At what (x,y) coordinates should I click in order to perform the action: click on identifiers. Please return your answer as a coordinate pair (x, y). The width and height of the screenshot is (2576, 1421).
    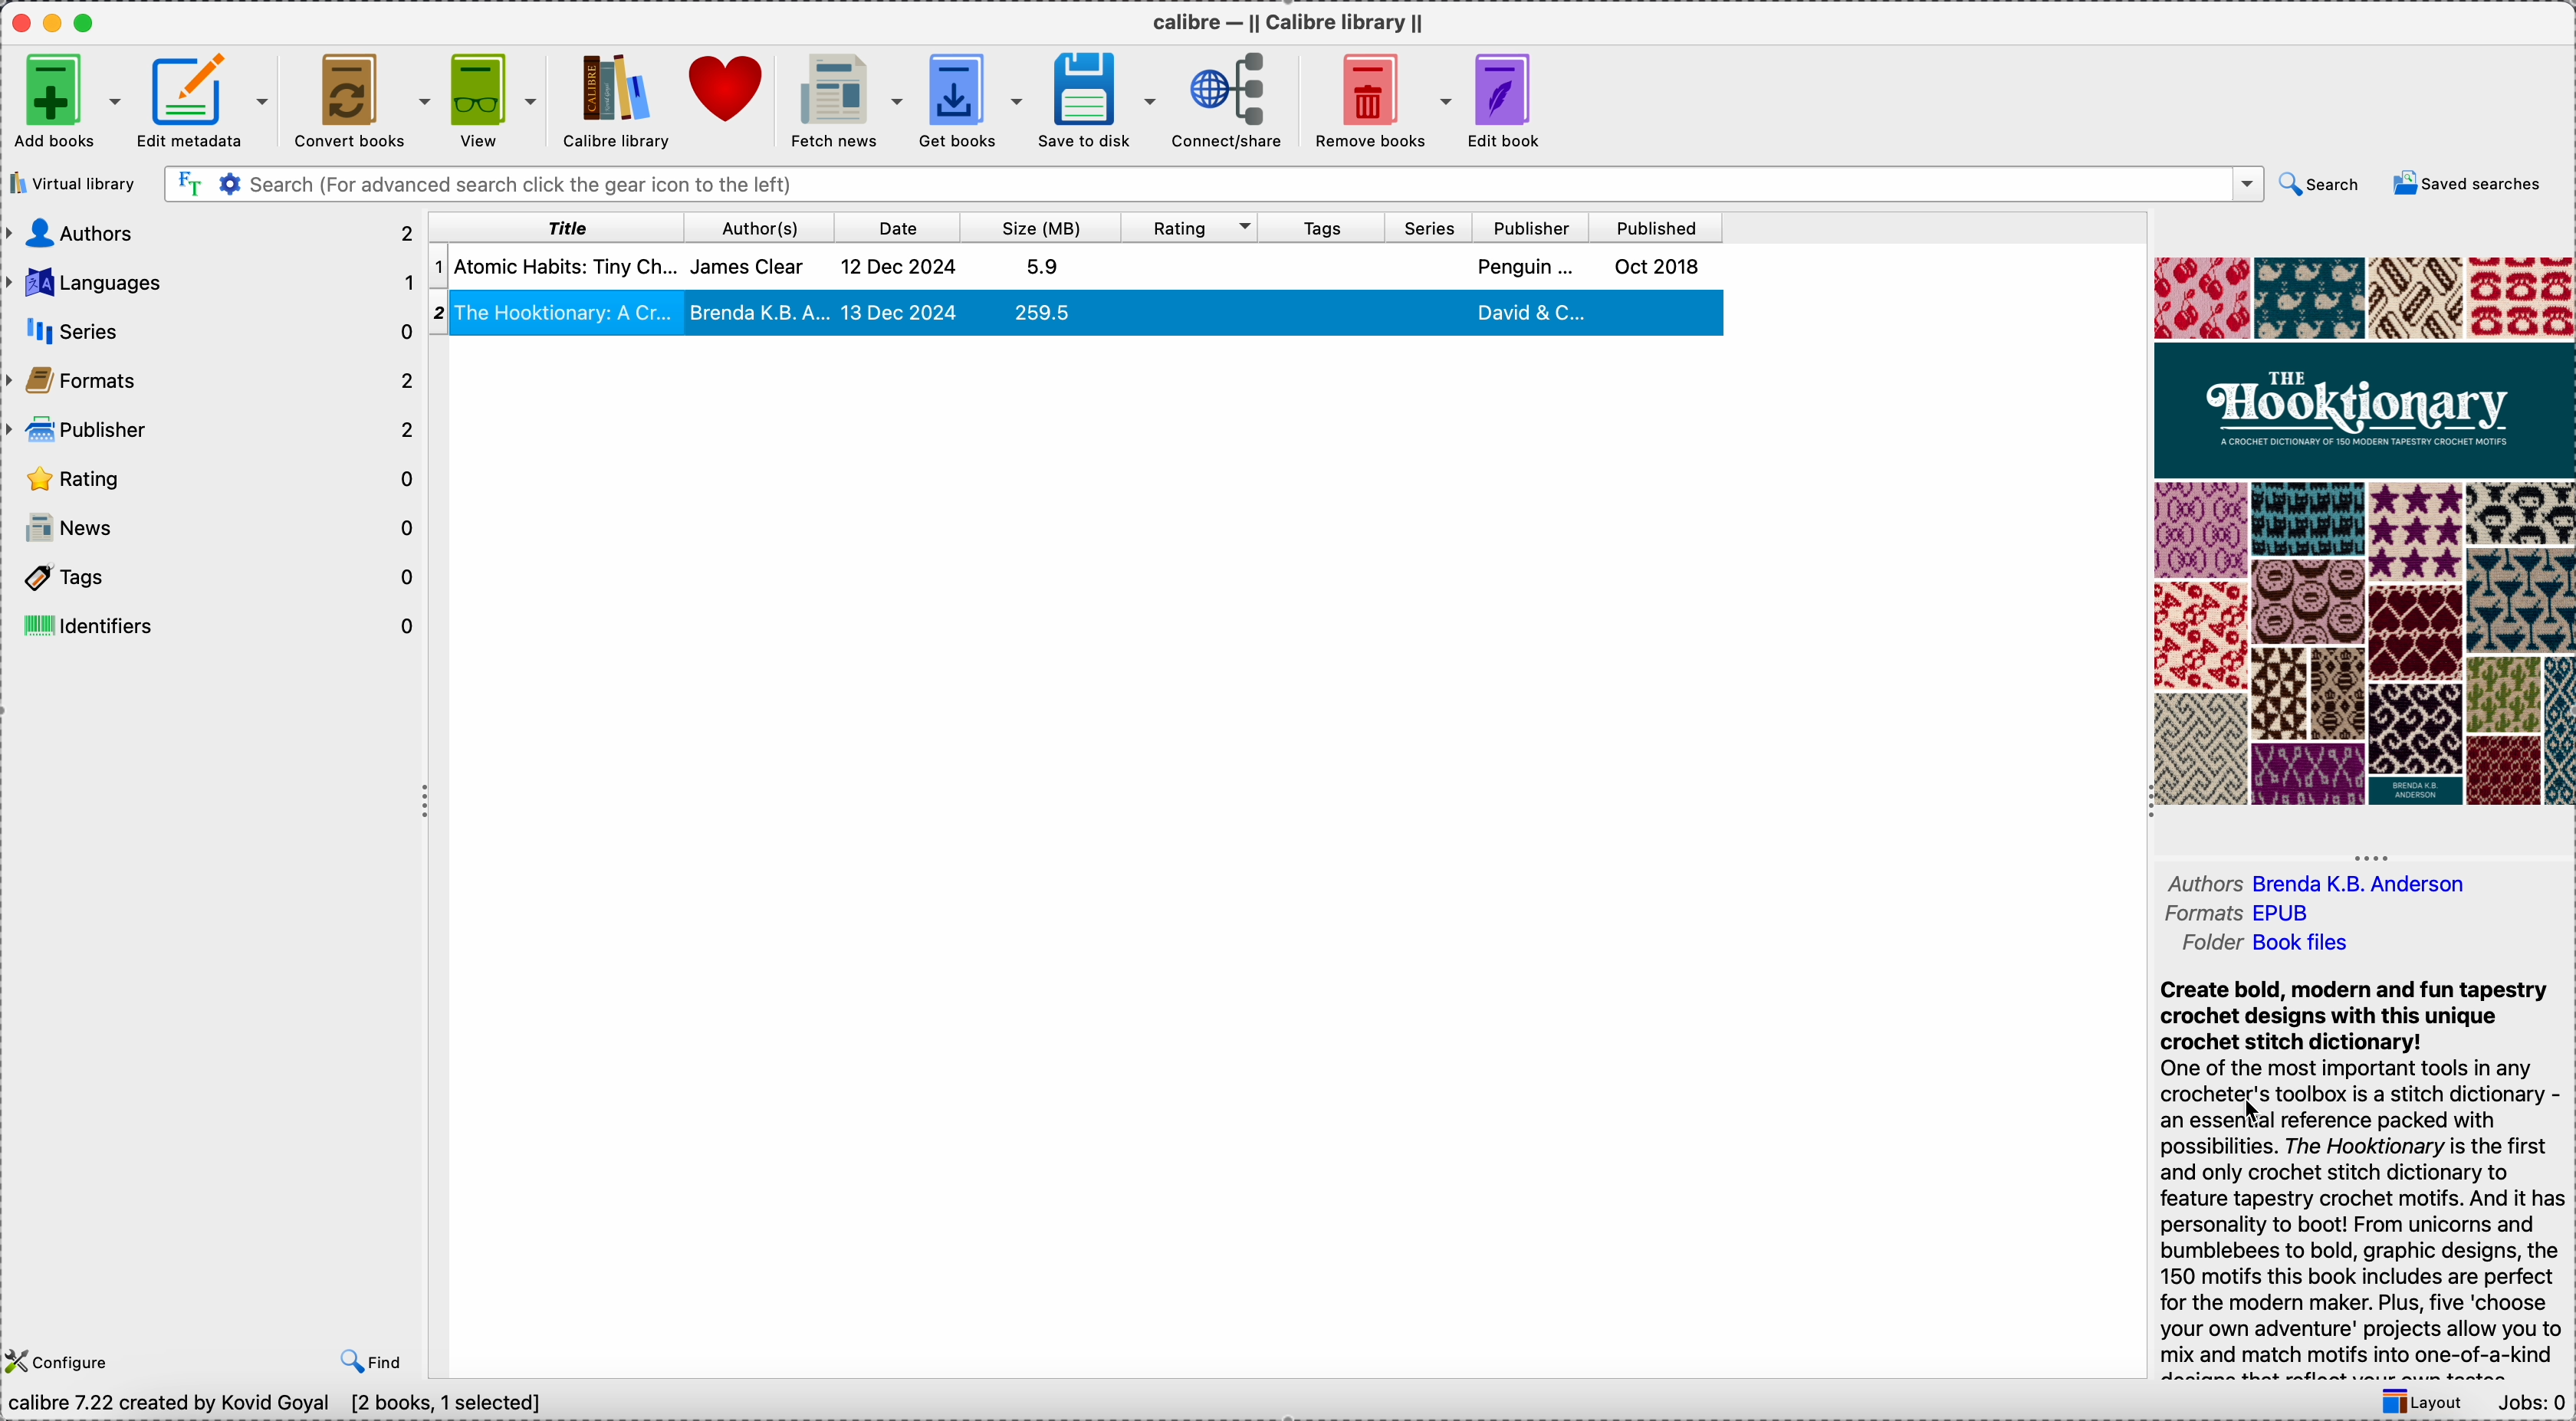
    Looking at the image, I should click on (214, 628).